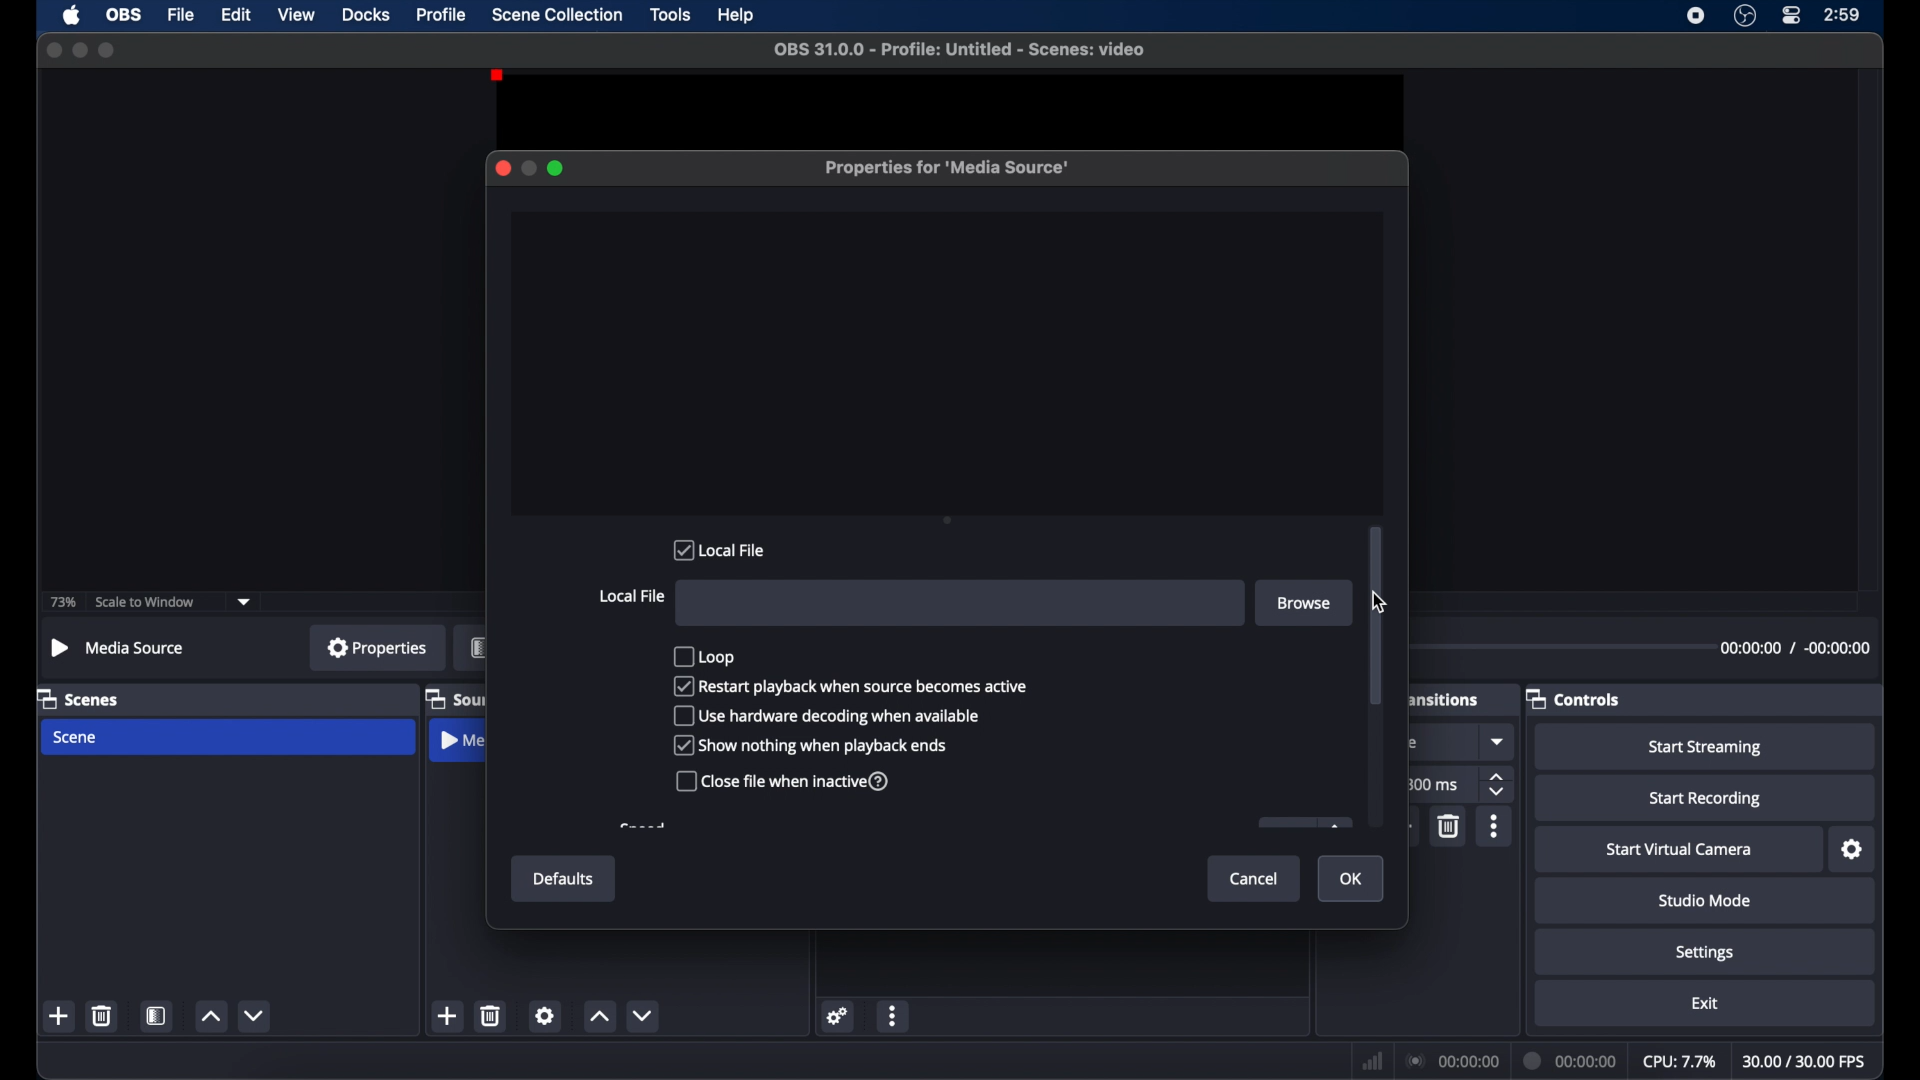  Describe the element at coordinates (442, 14) in the screenshot. I see `profile` at that location.